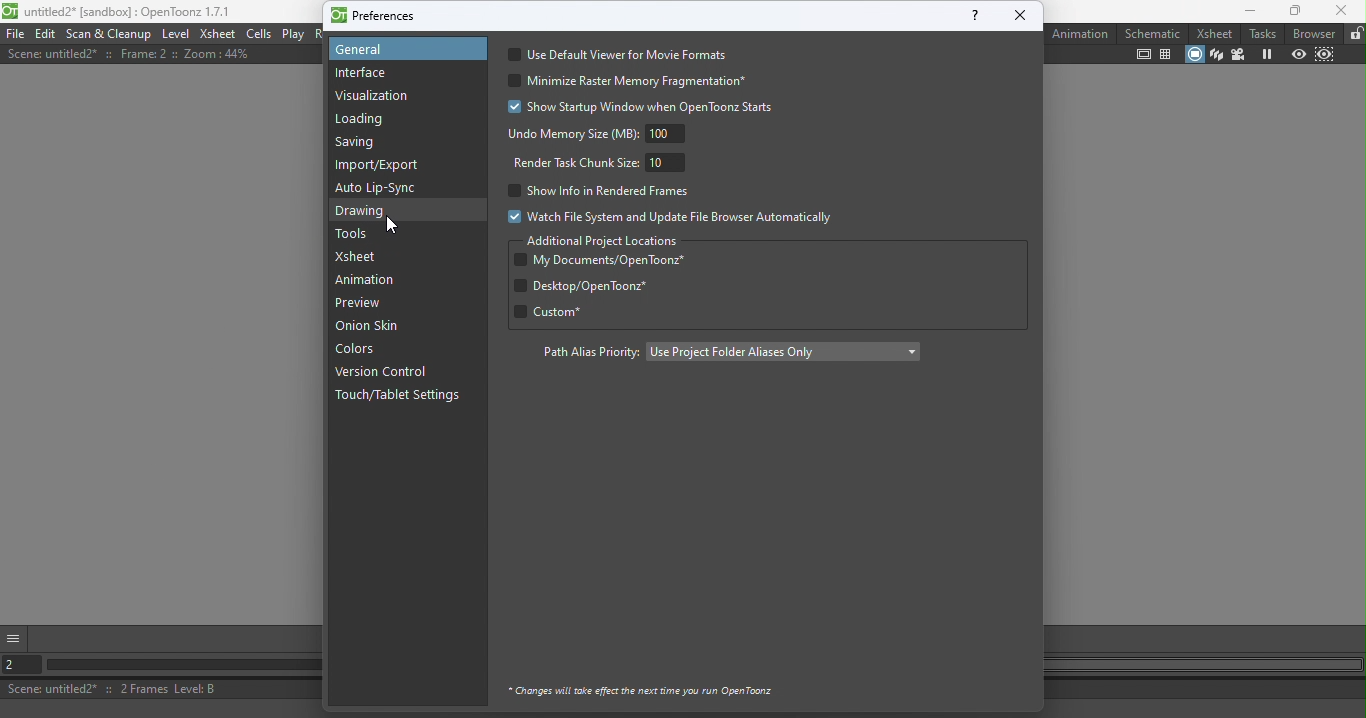  I want to click on Browser, so click(1311, 33).